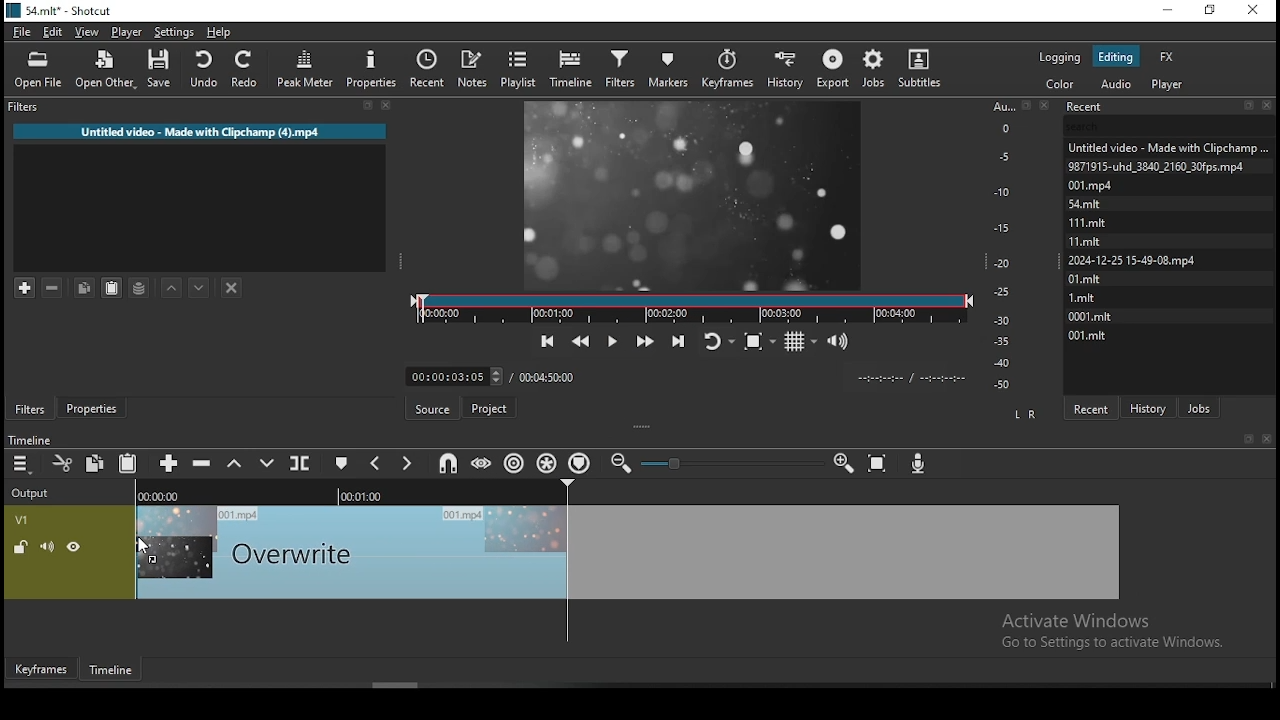 This screenshot has width=1280, height=720. Describe the element at coordinates (1005, 247) in the screenshot. I see `scale` at that location.